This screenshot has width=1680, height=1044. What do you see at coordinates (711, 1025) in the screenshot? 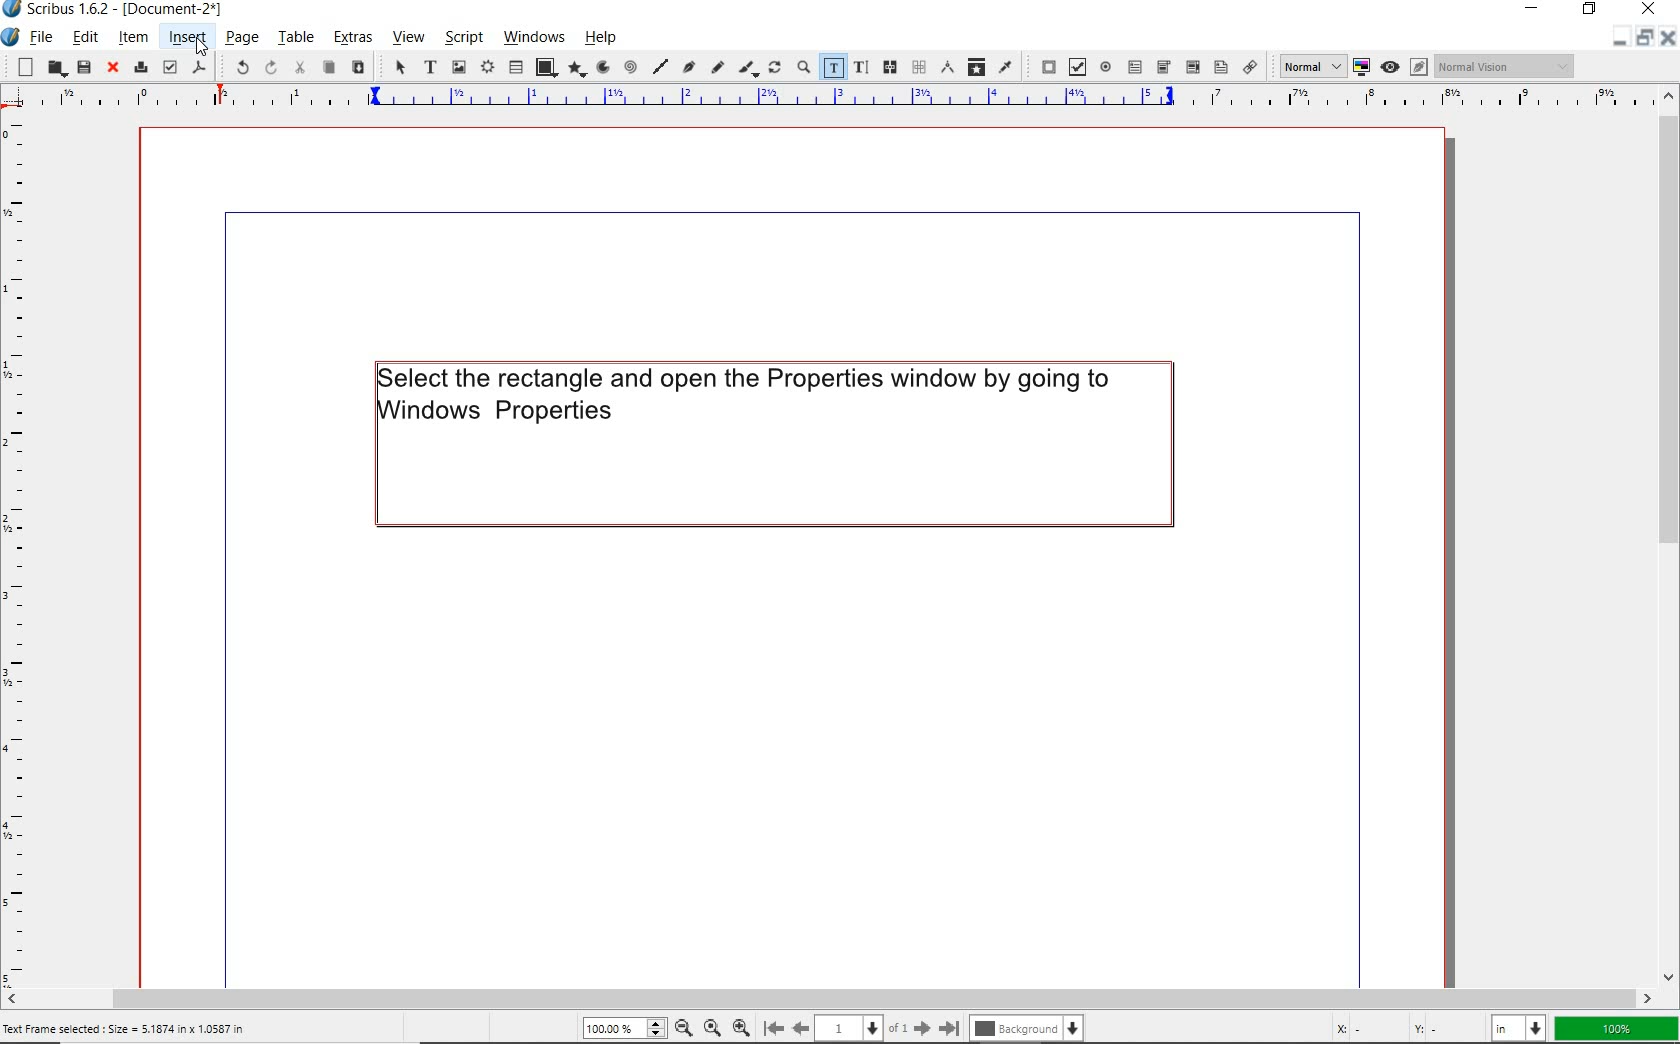
I see `default zoom` at bounding box center [711, 1025].